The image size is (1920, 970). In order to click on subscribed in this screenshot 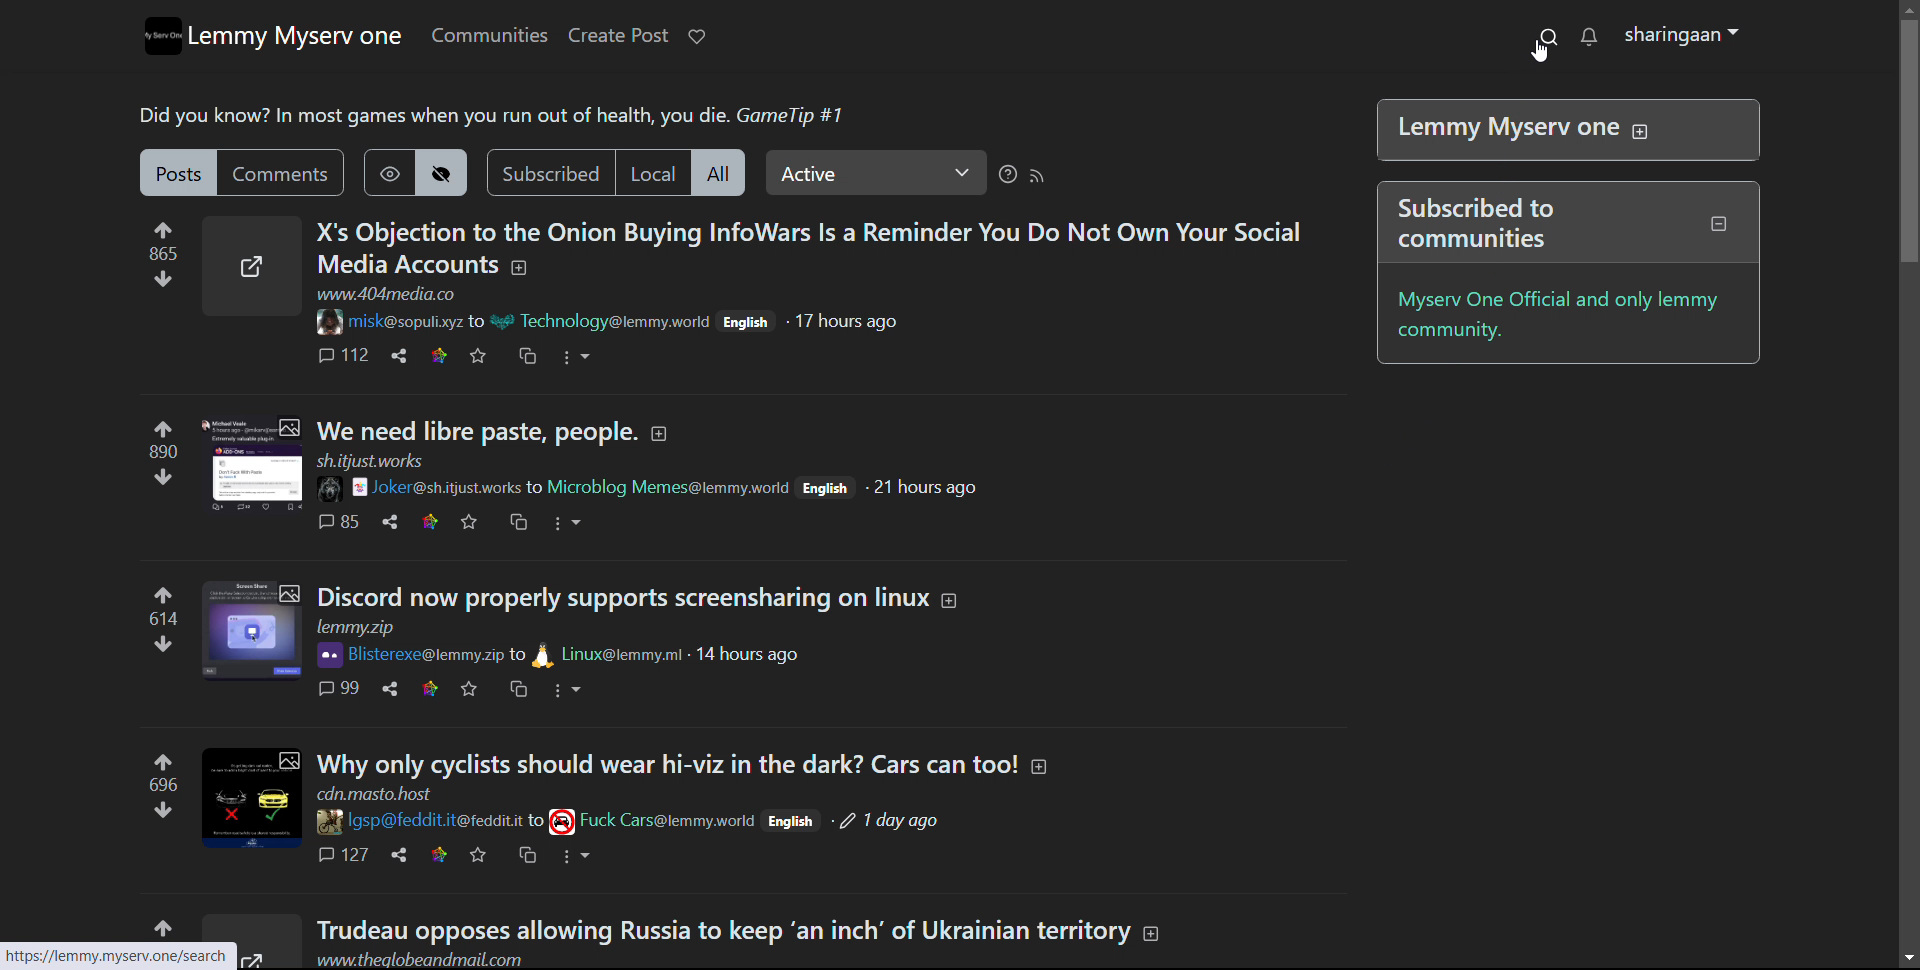, I will do `click(549, 172)`.